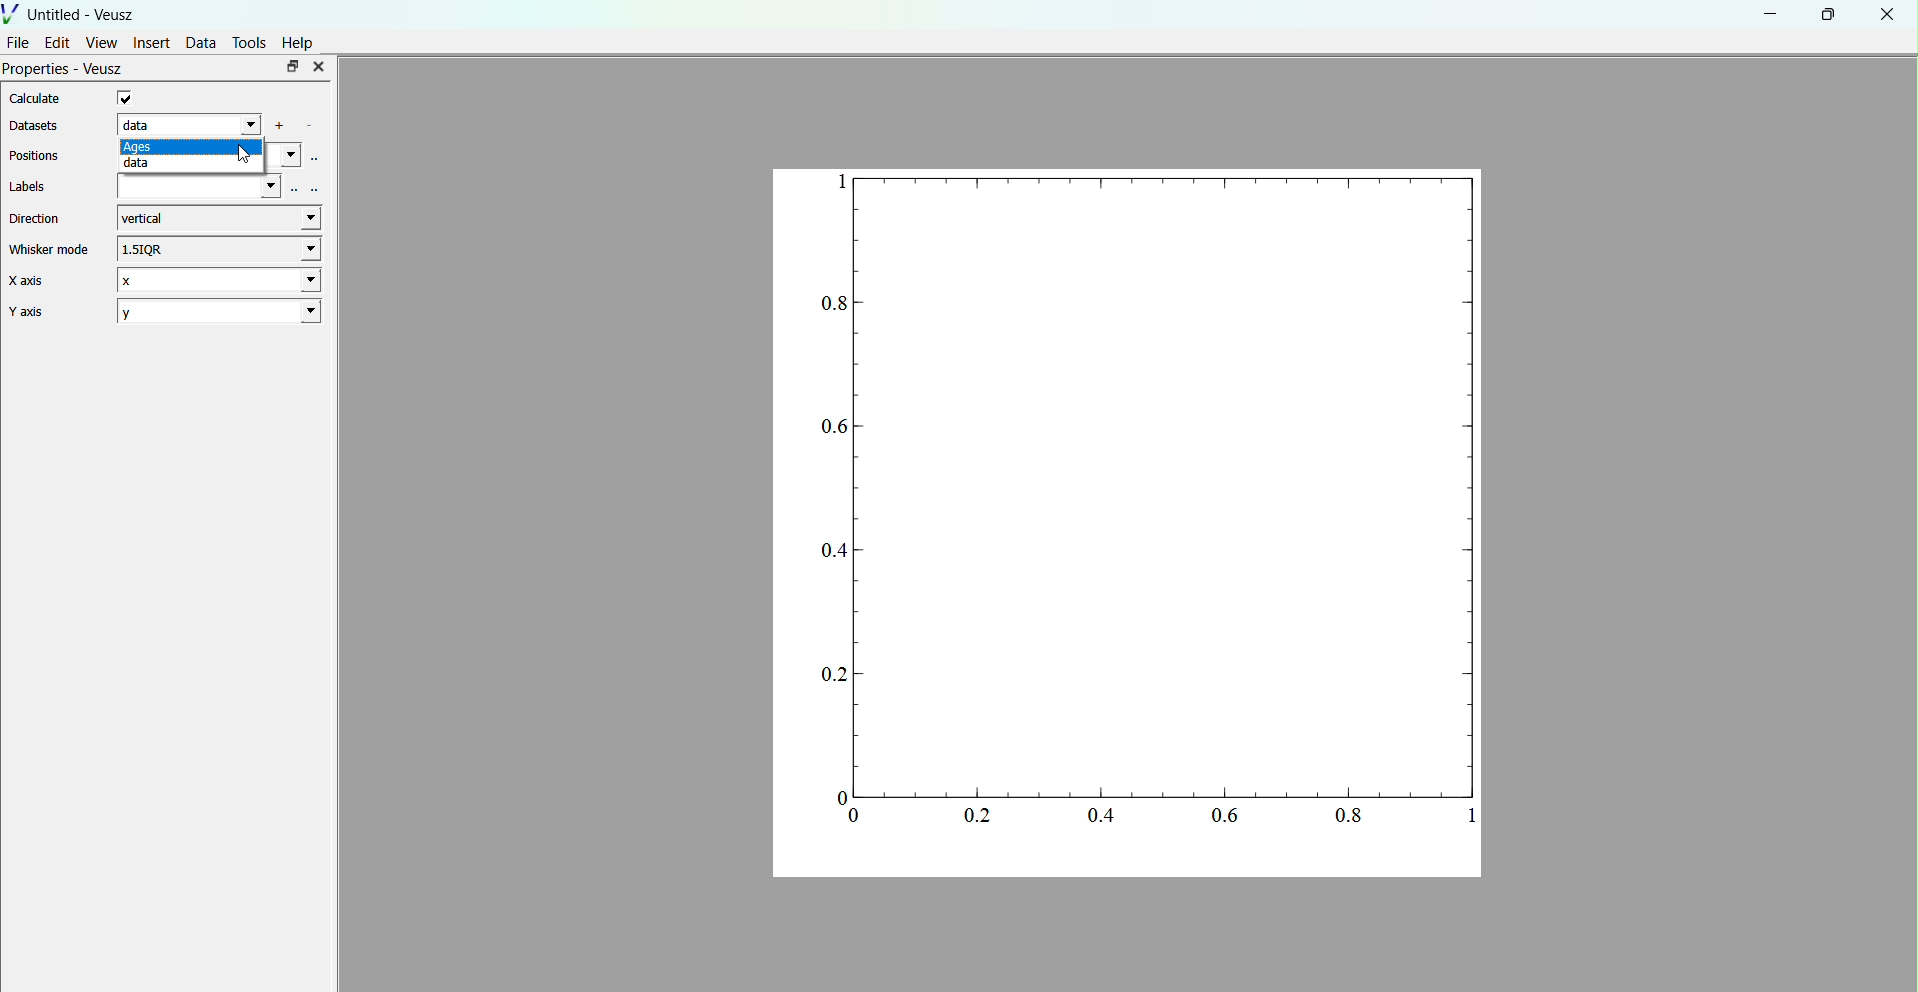  I want to click on ages, so click(191, 149).